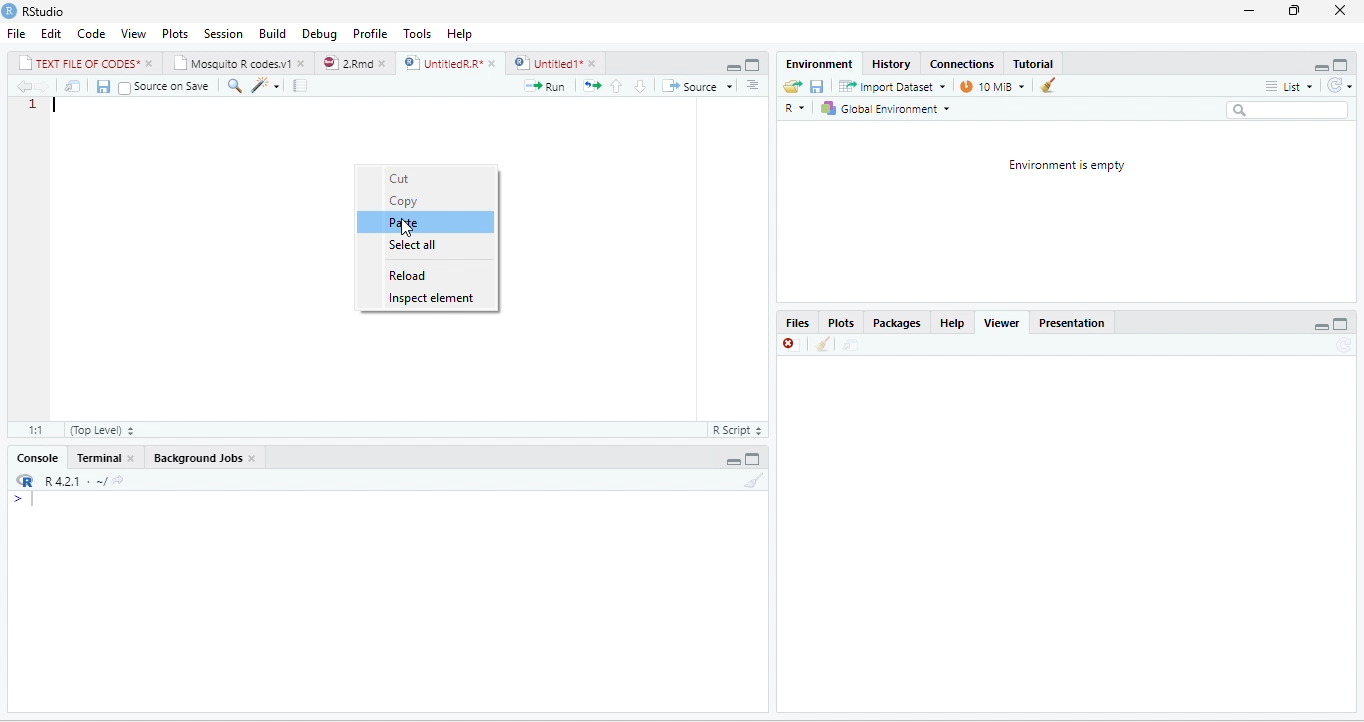 The width and height of the screenshot is (1364, 722). I want to click on help, so click(952, 324).